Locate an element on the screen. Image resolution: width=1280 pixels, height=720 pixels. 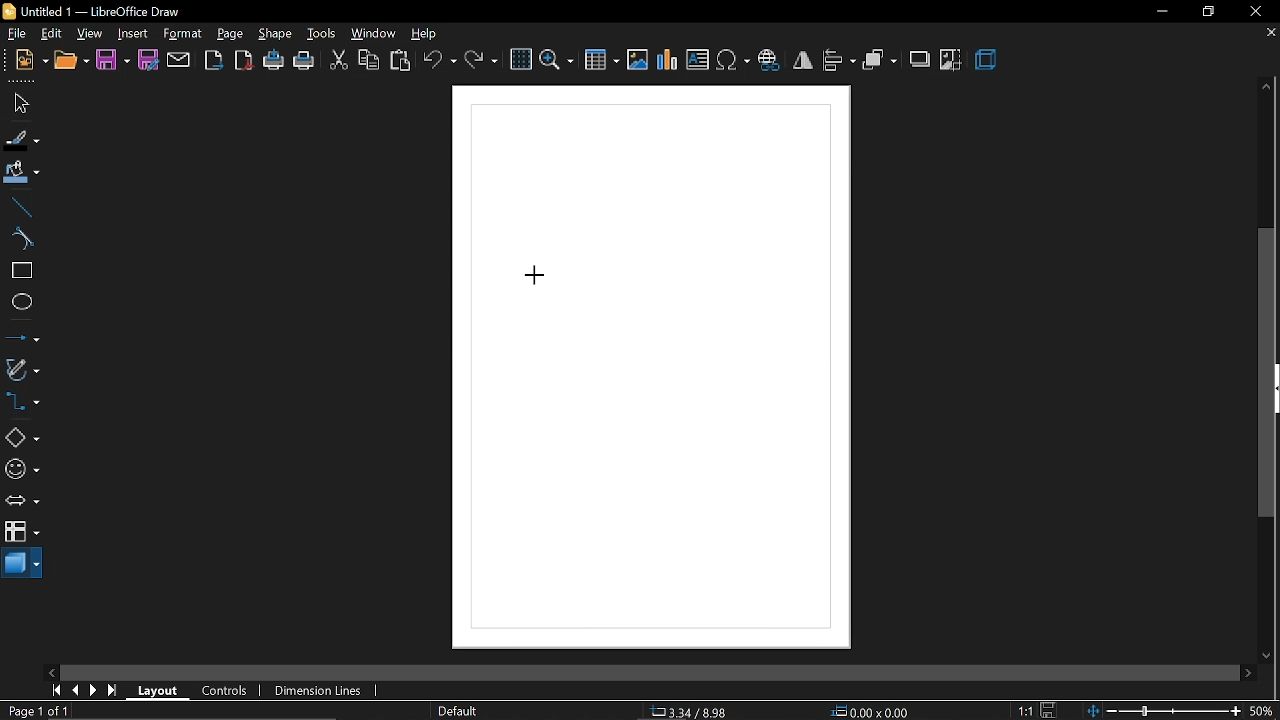
rectangle is located at coordinates (21, 272).